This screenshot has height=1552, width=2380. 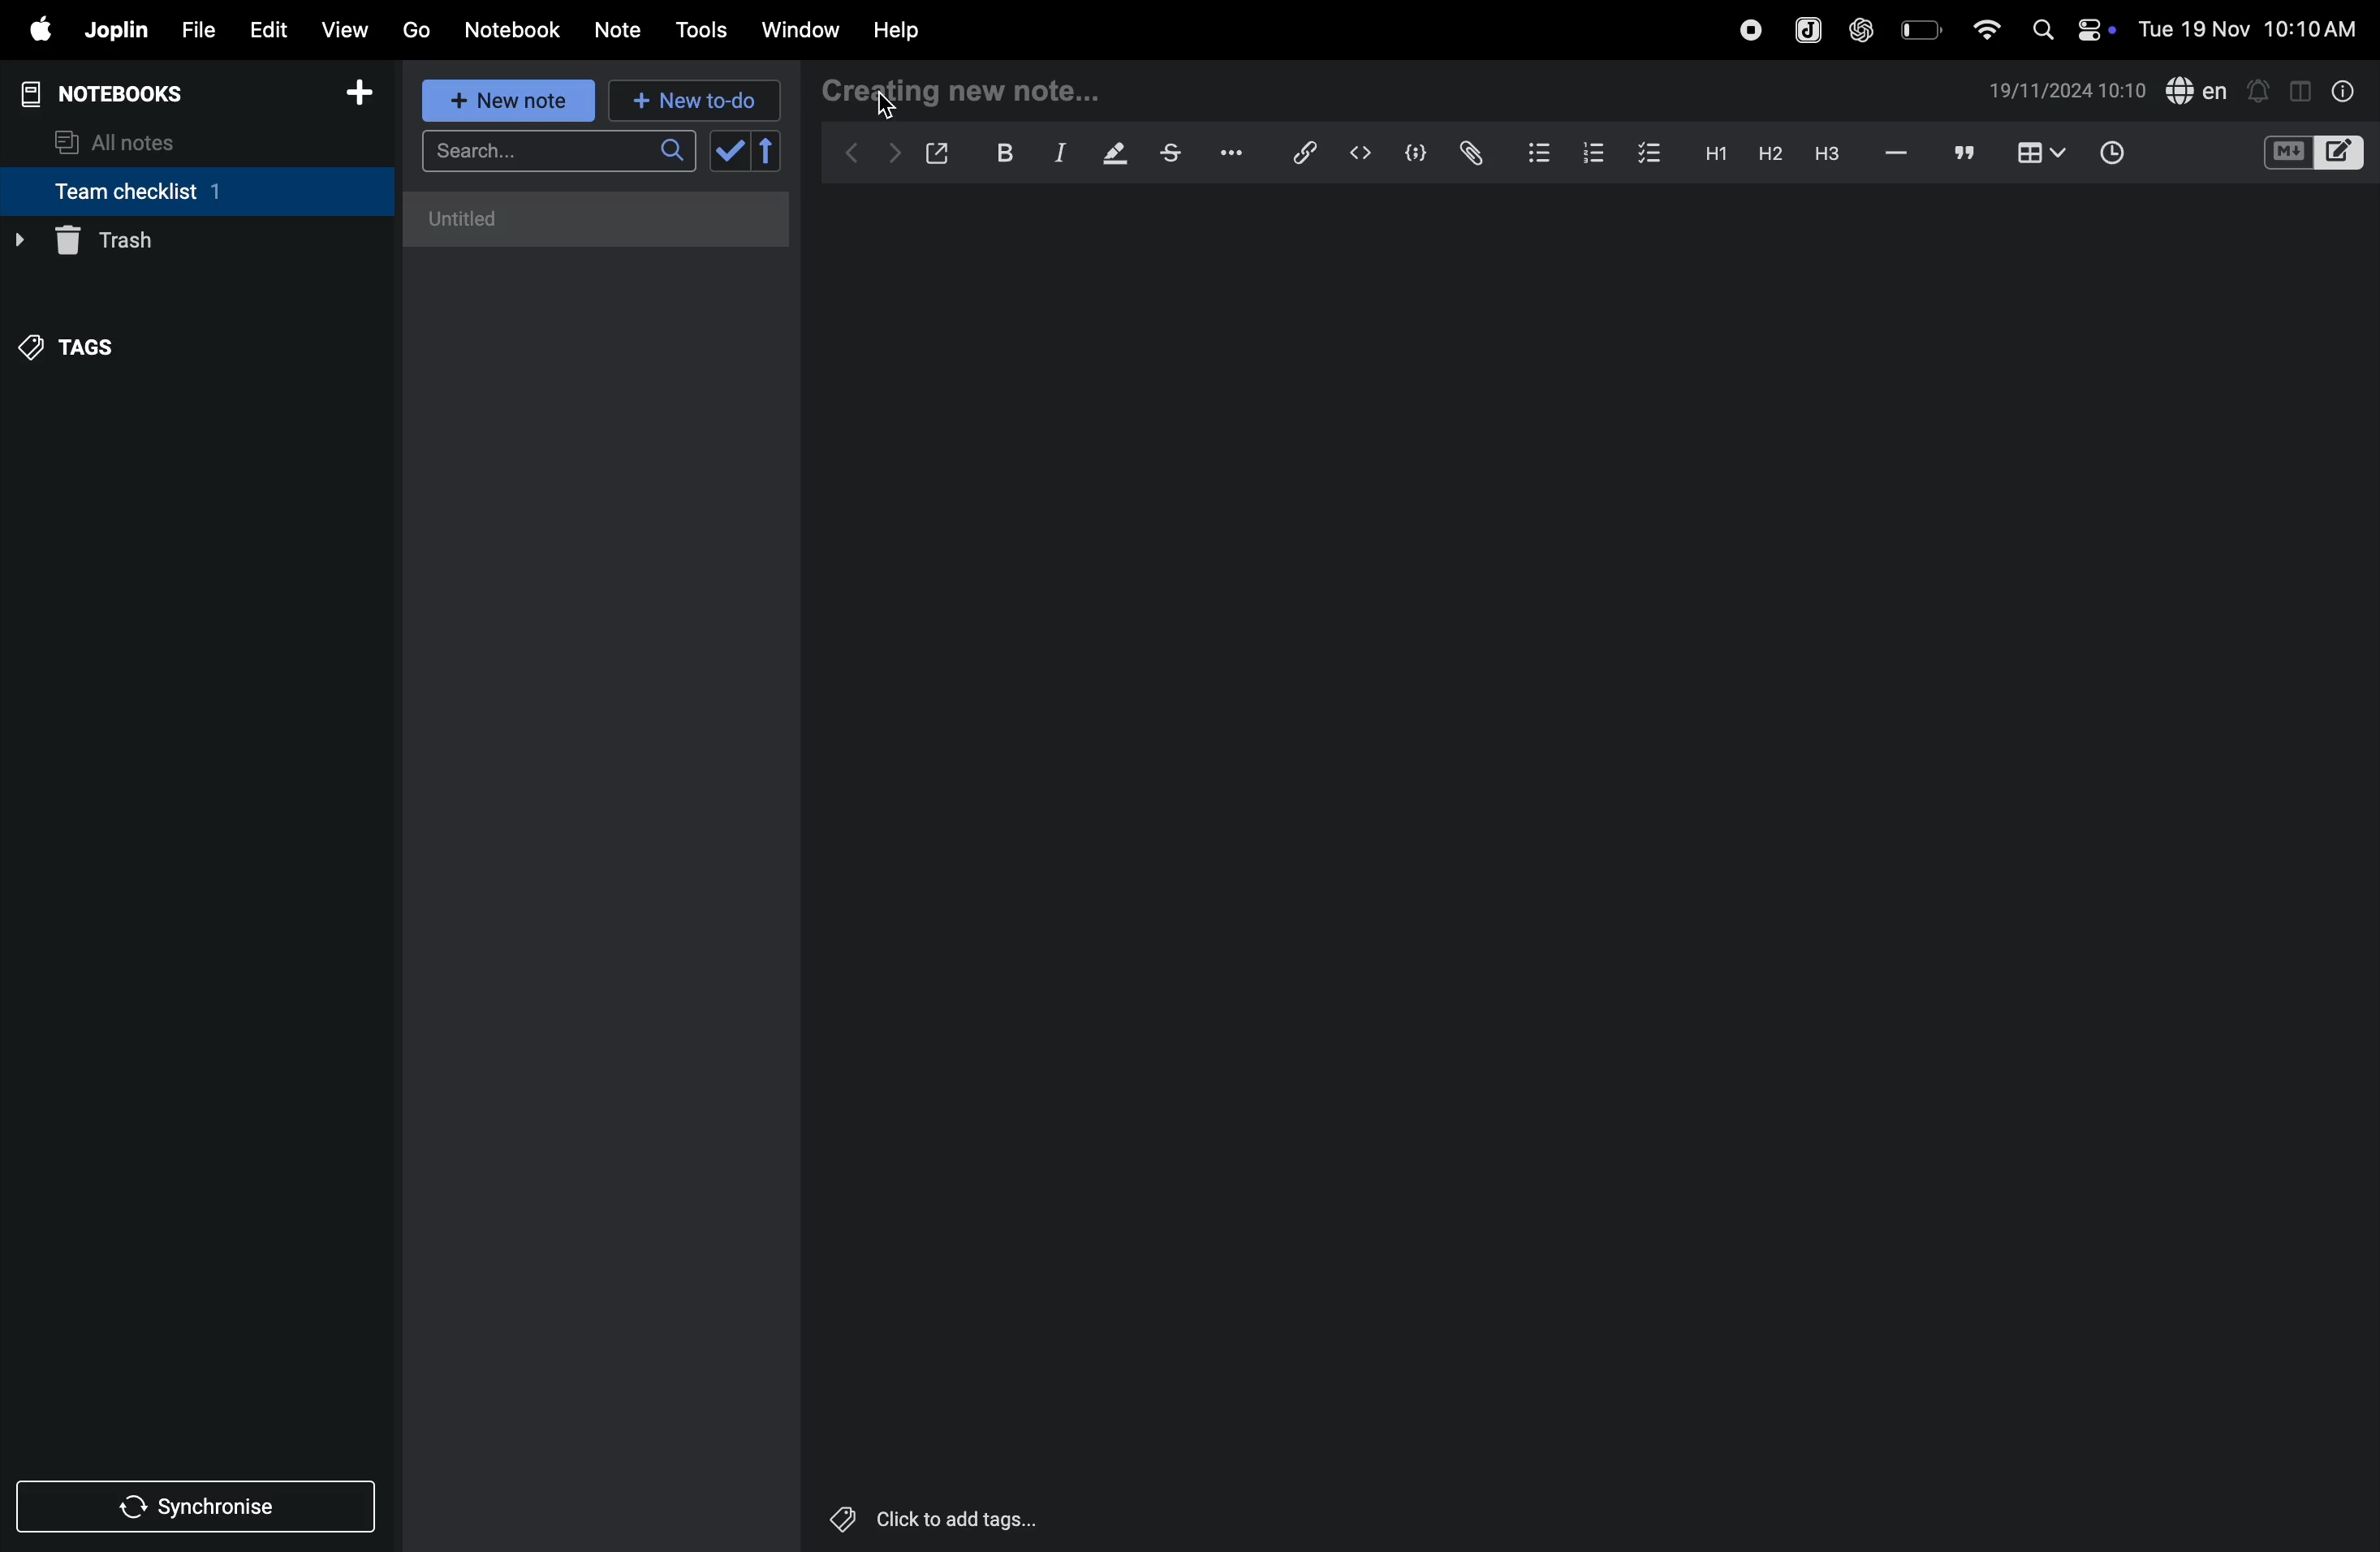 I want to click on bold, so click(x=1002, y=151).